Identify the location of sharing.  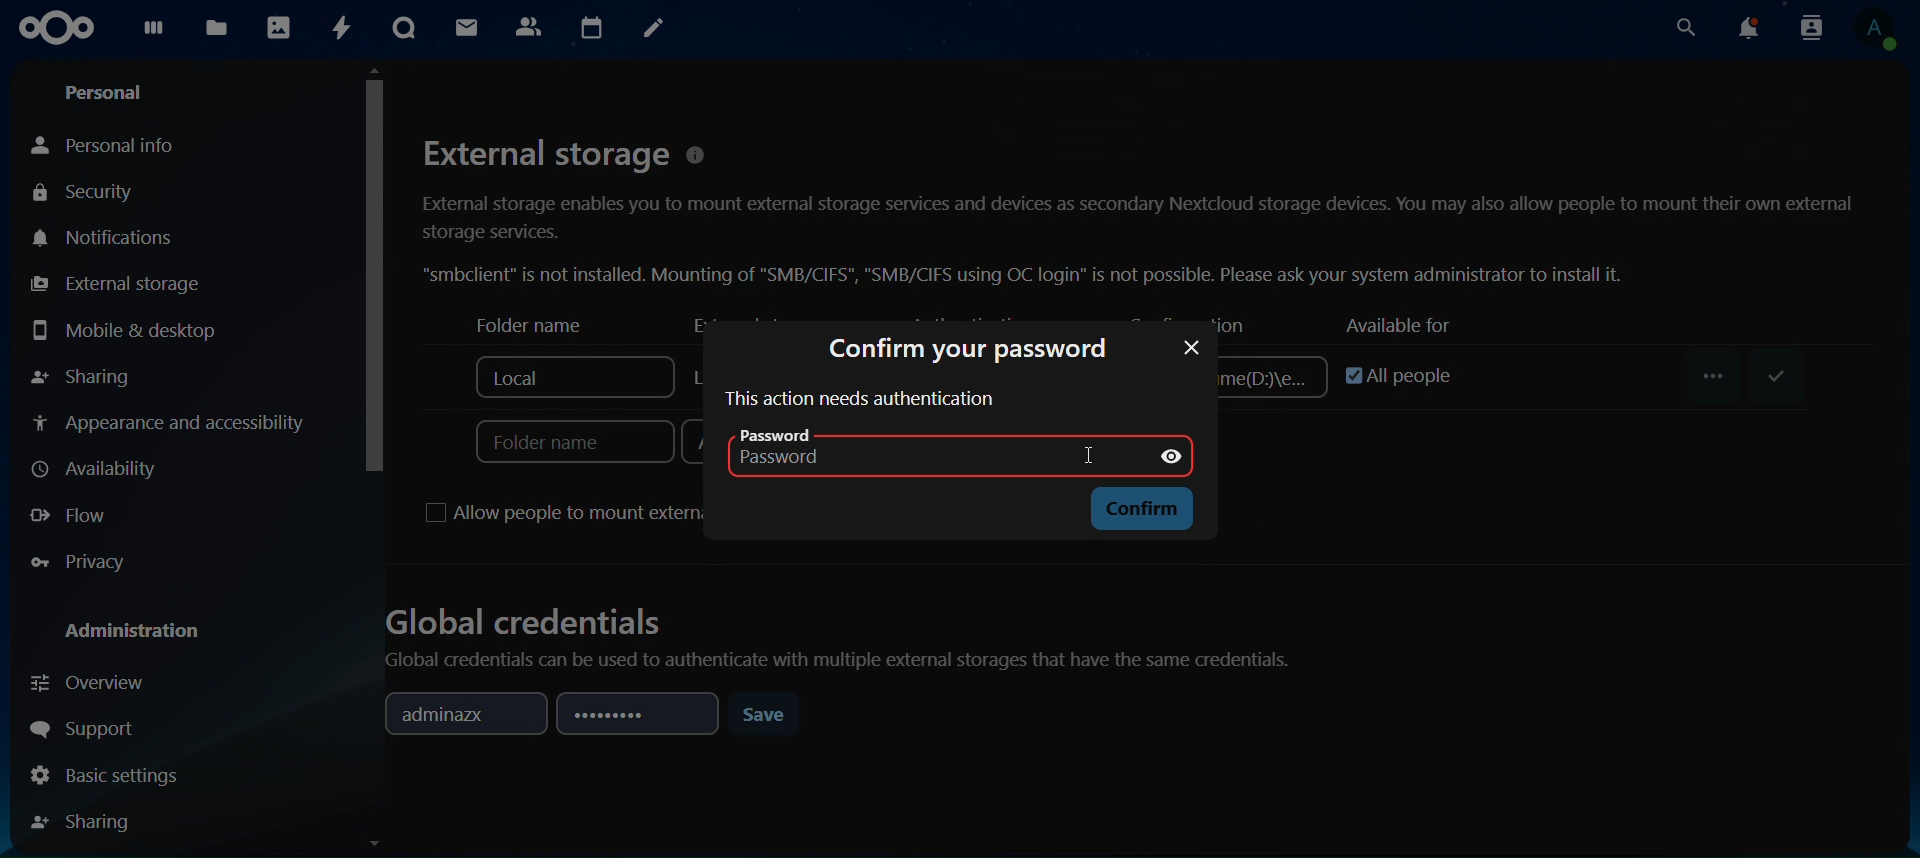
(84, 377).